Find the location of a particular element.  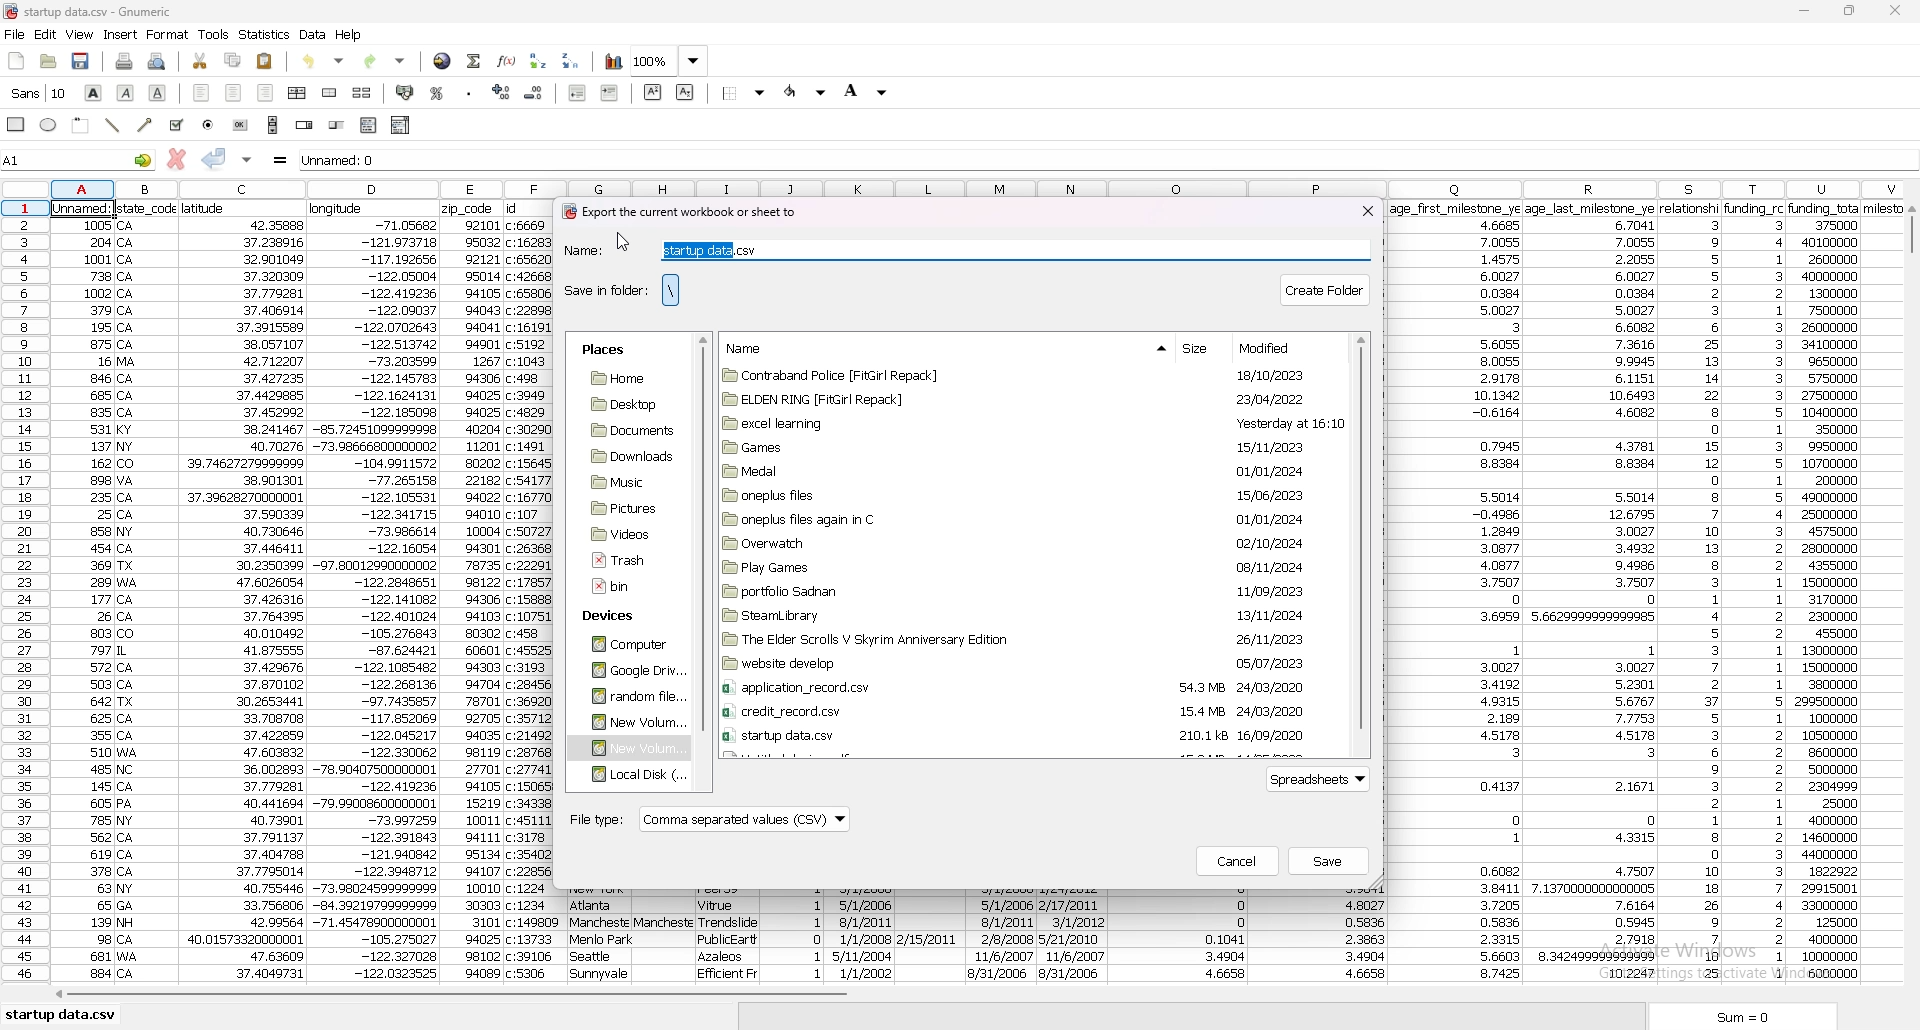

edit is located at coordinates (46, 35).